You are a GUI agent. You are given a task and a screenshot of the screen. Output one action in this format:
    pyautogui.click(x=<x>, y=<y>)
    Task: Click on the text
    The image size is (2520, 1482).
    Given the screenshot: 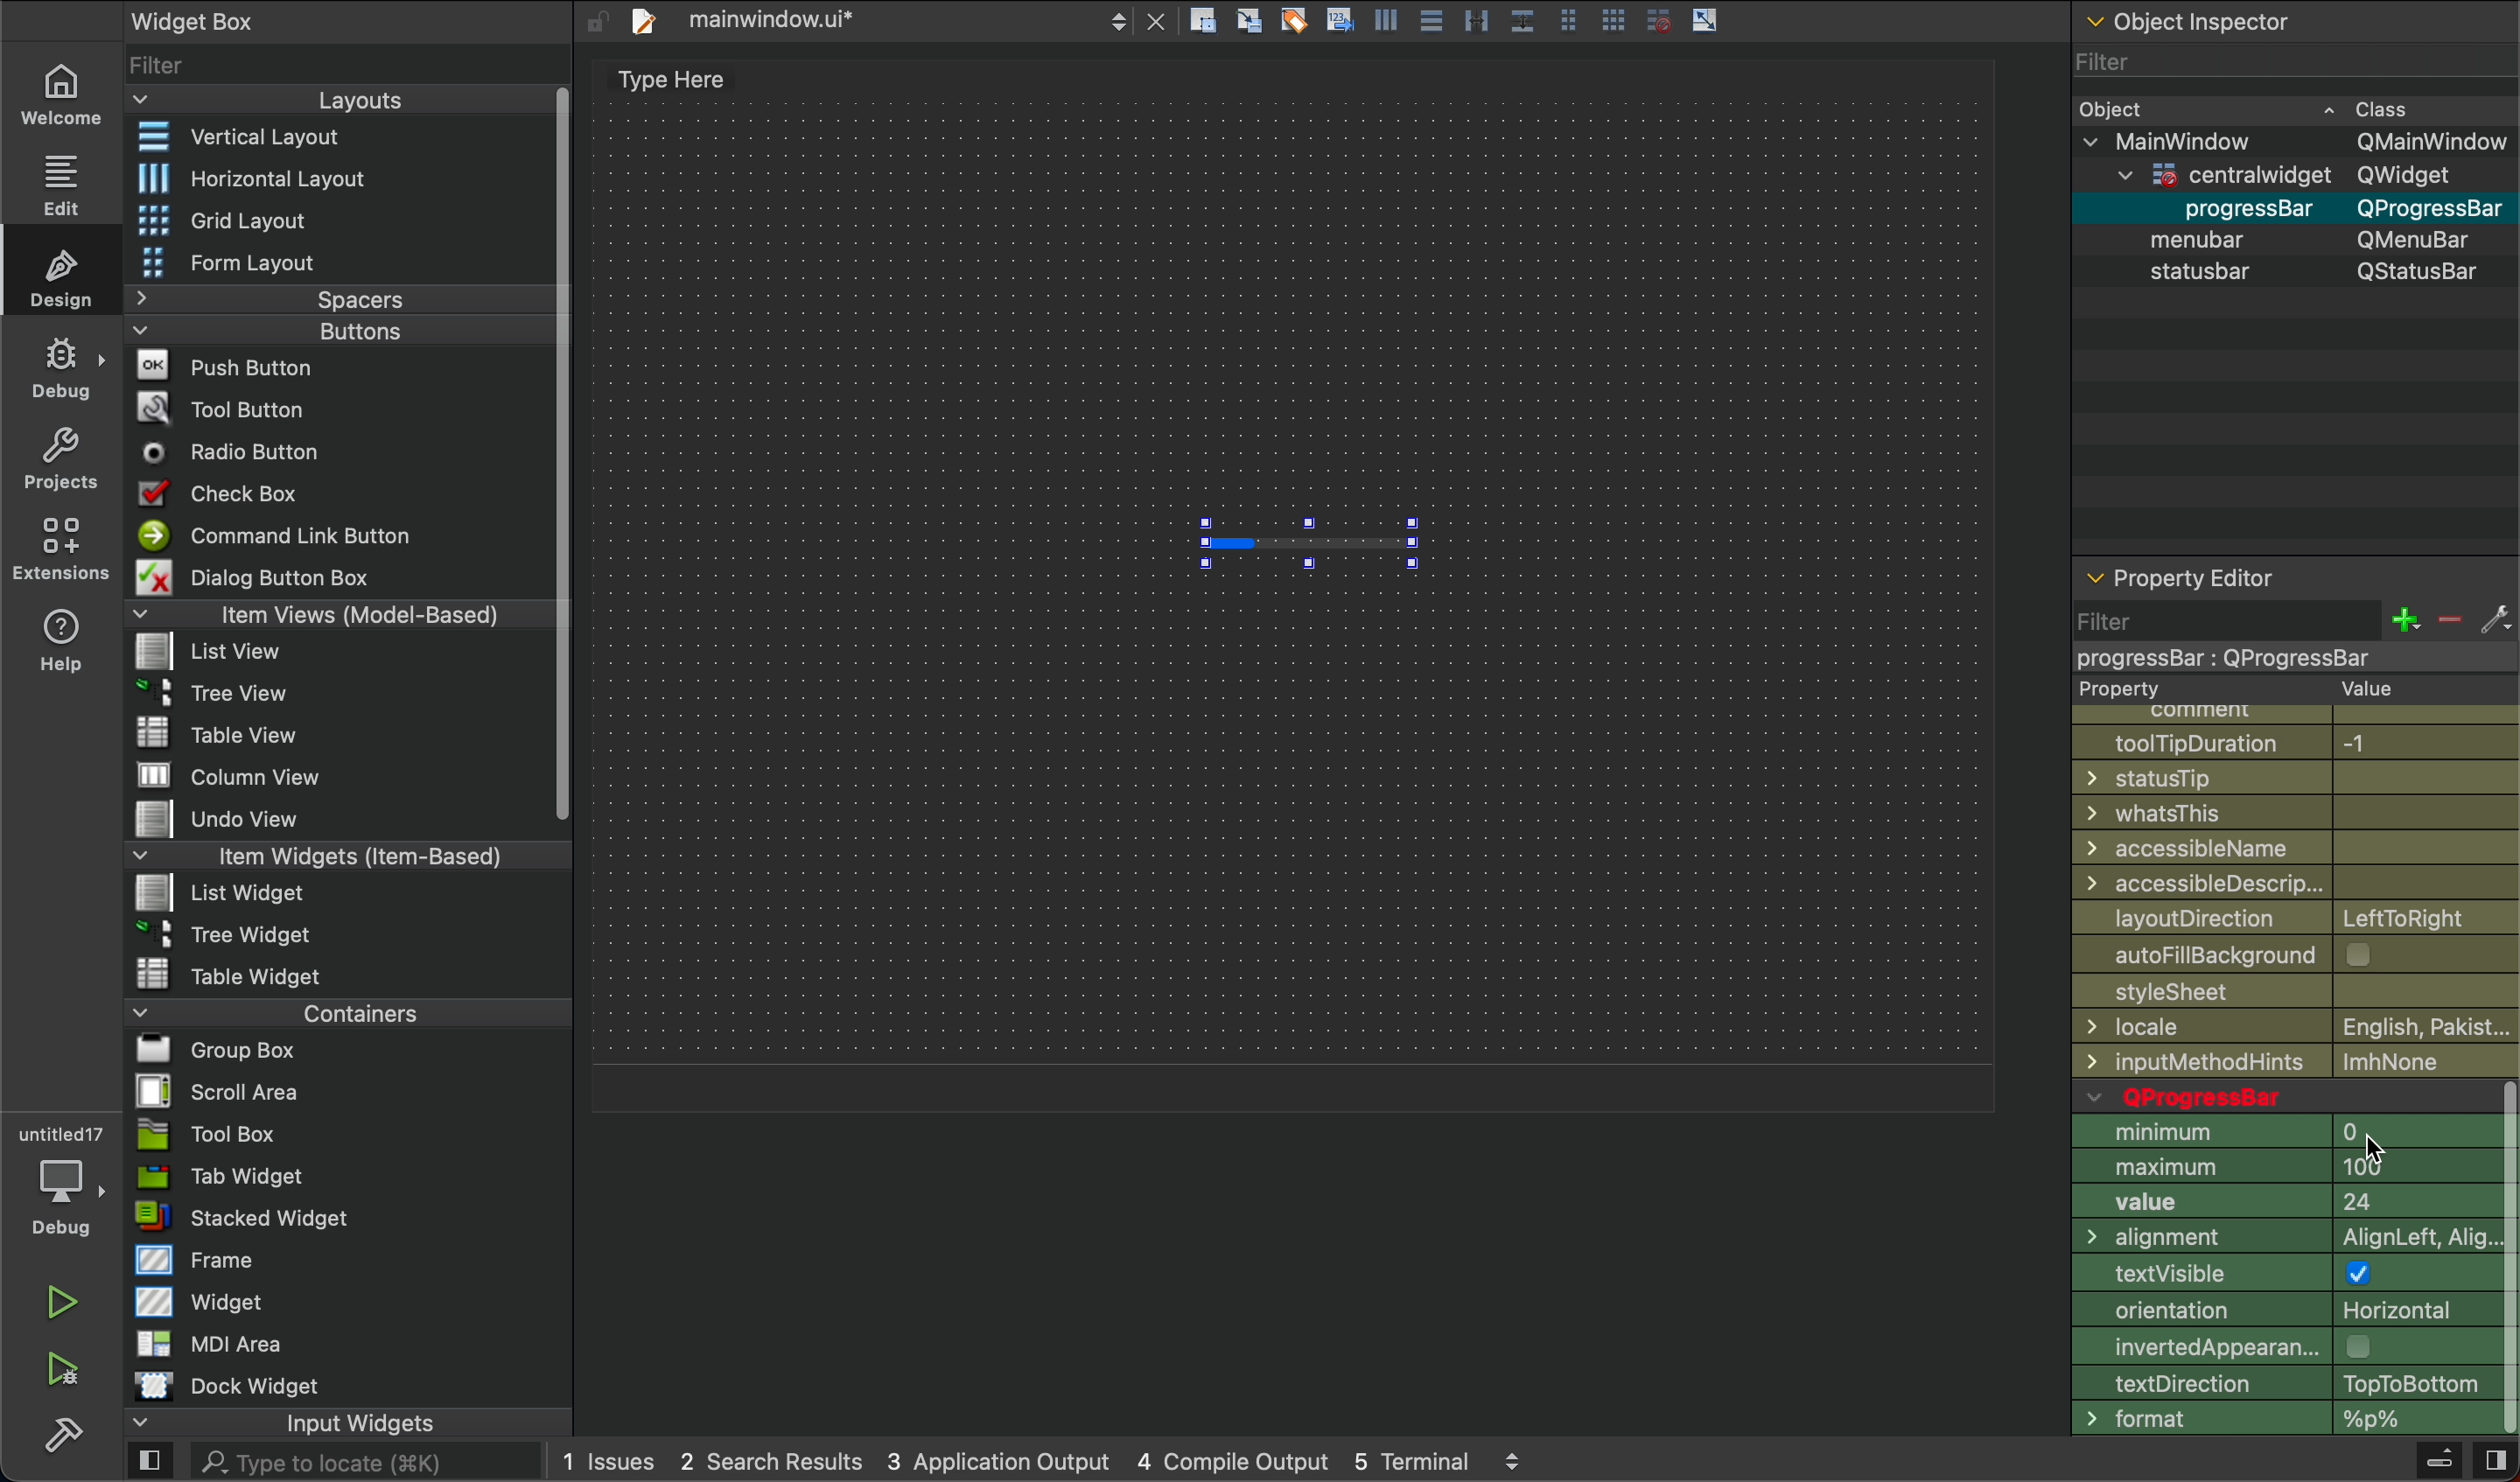 What is the action you would take?
    pyautogui.click(x=661, y=83)
    